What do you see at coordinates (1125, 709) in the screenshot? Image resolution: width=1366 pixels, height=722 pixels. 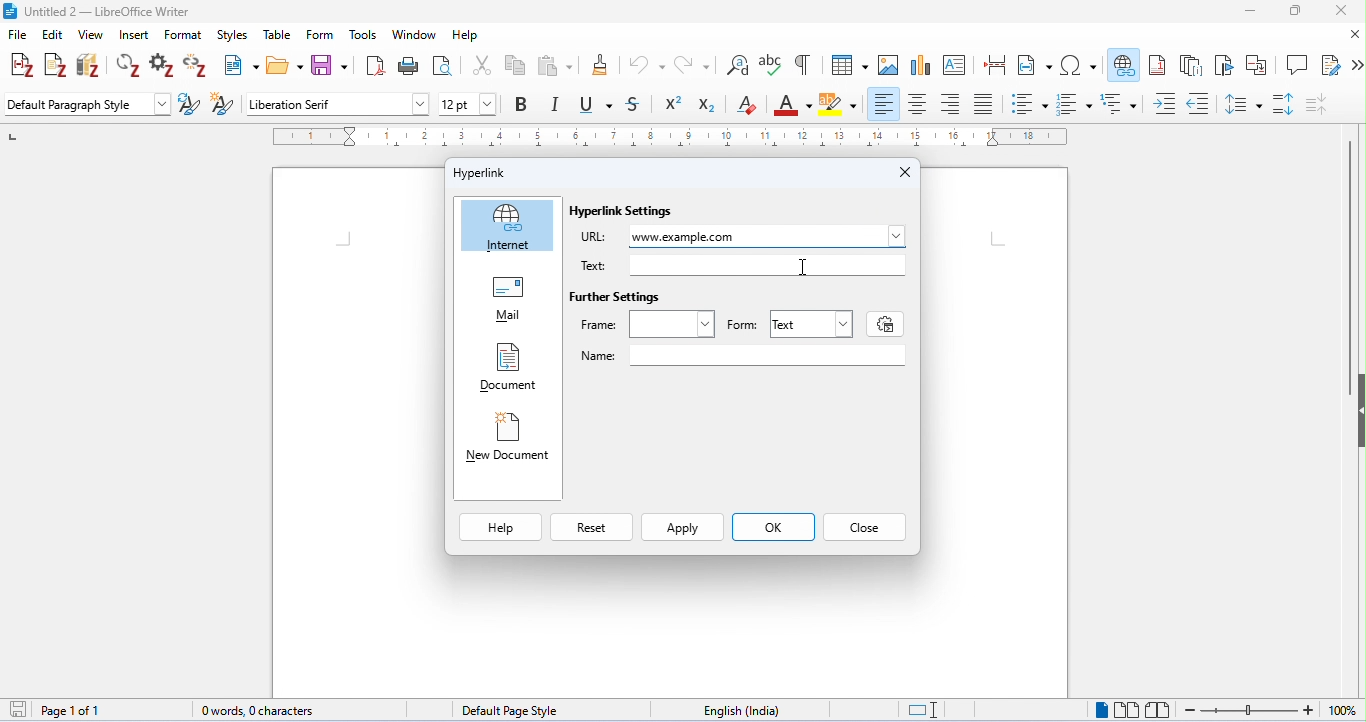 I see `multipage view` at bounding box center [1125, 709].